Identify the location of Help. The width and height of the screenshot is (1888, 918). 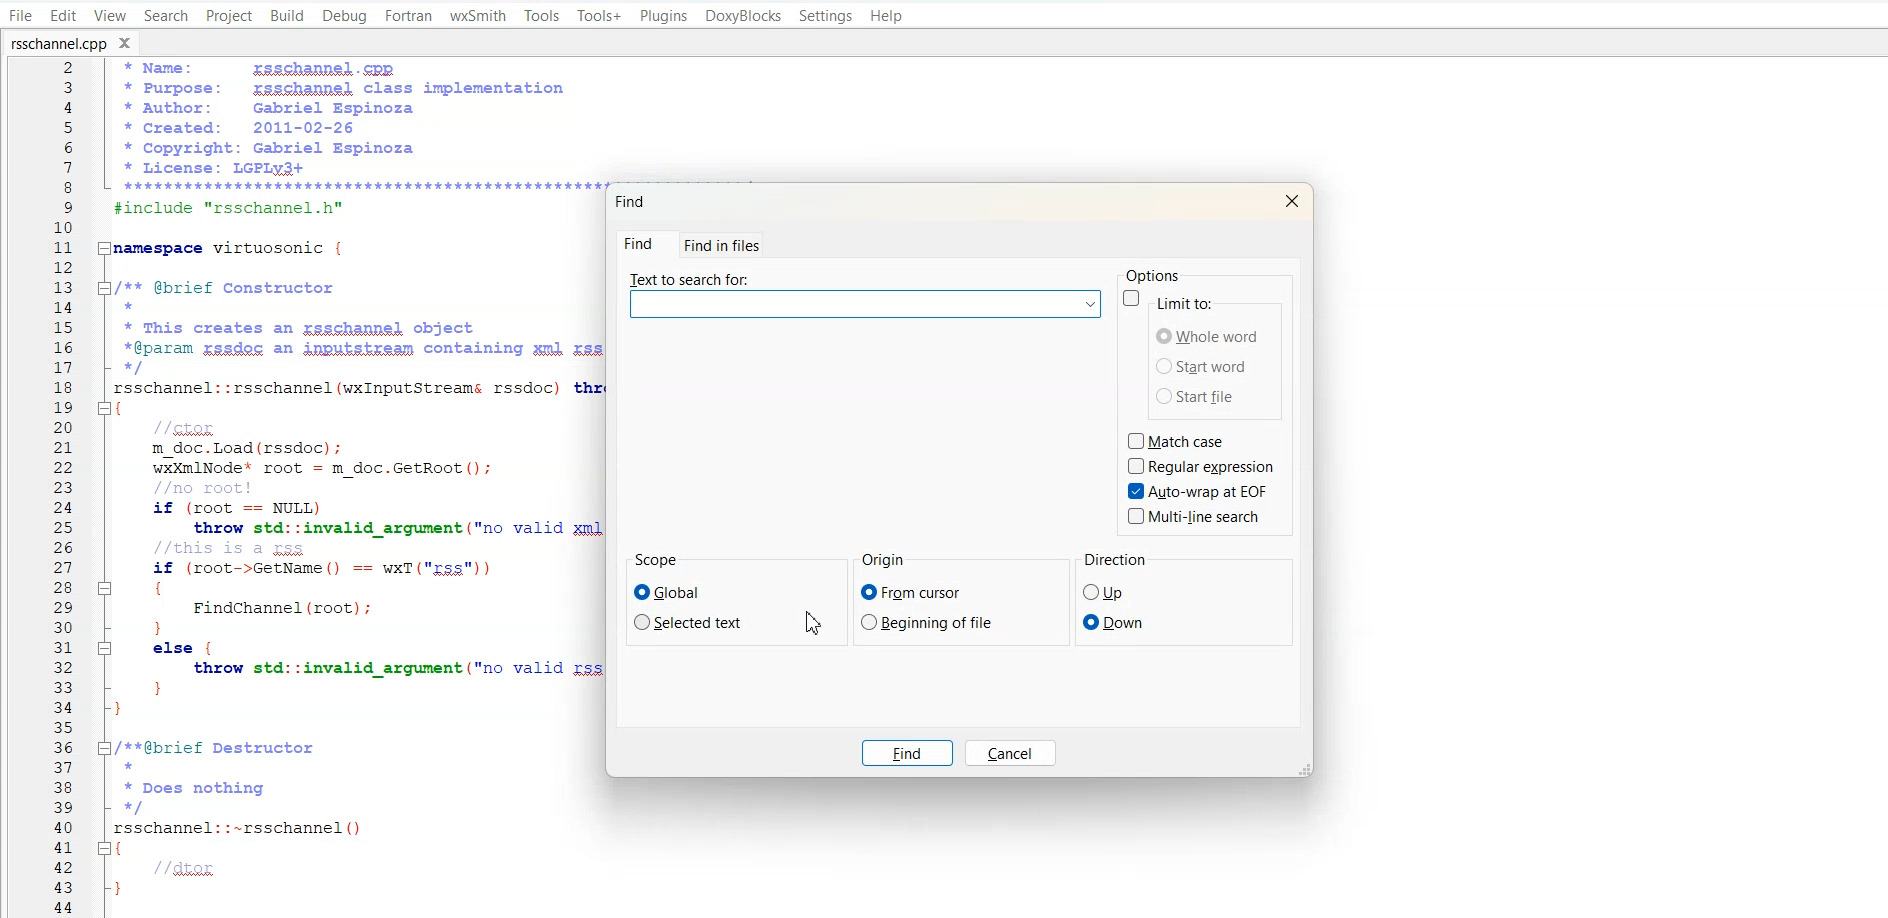
(888, 16).